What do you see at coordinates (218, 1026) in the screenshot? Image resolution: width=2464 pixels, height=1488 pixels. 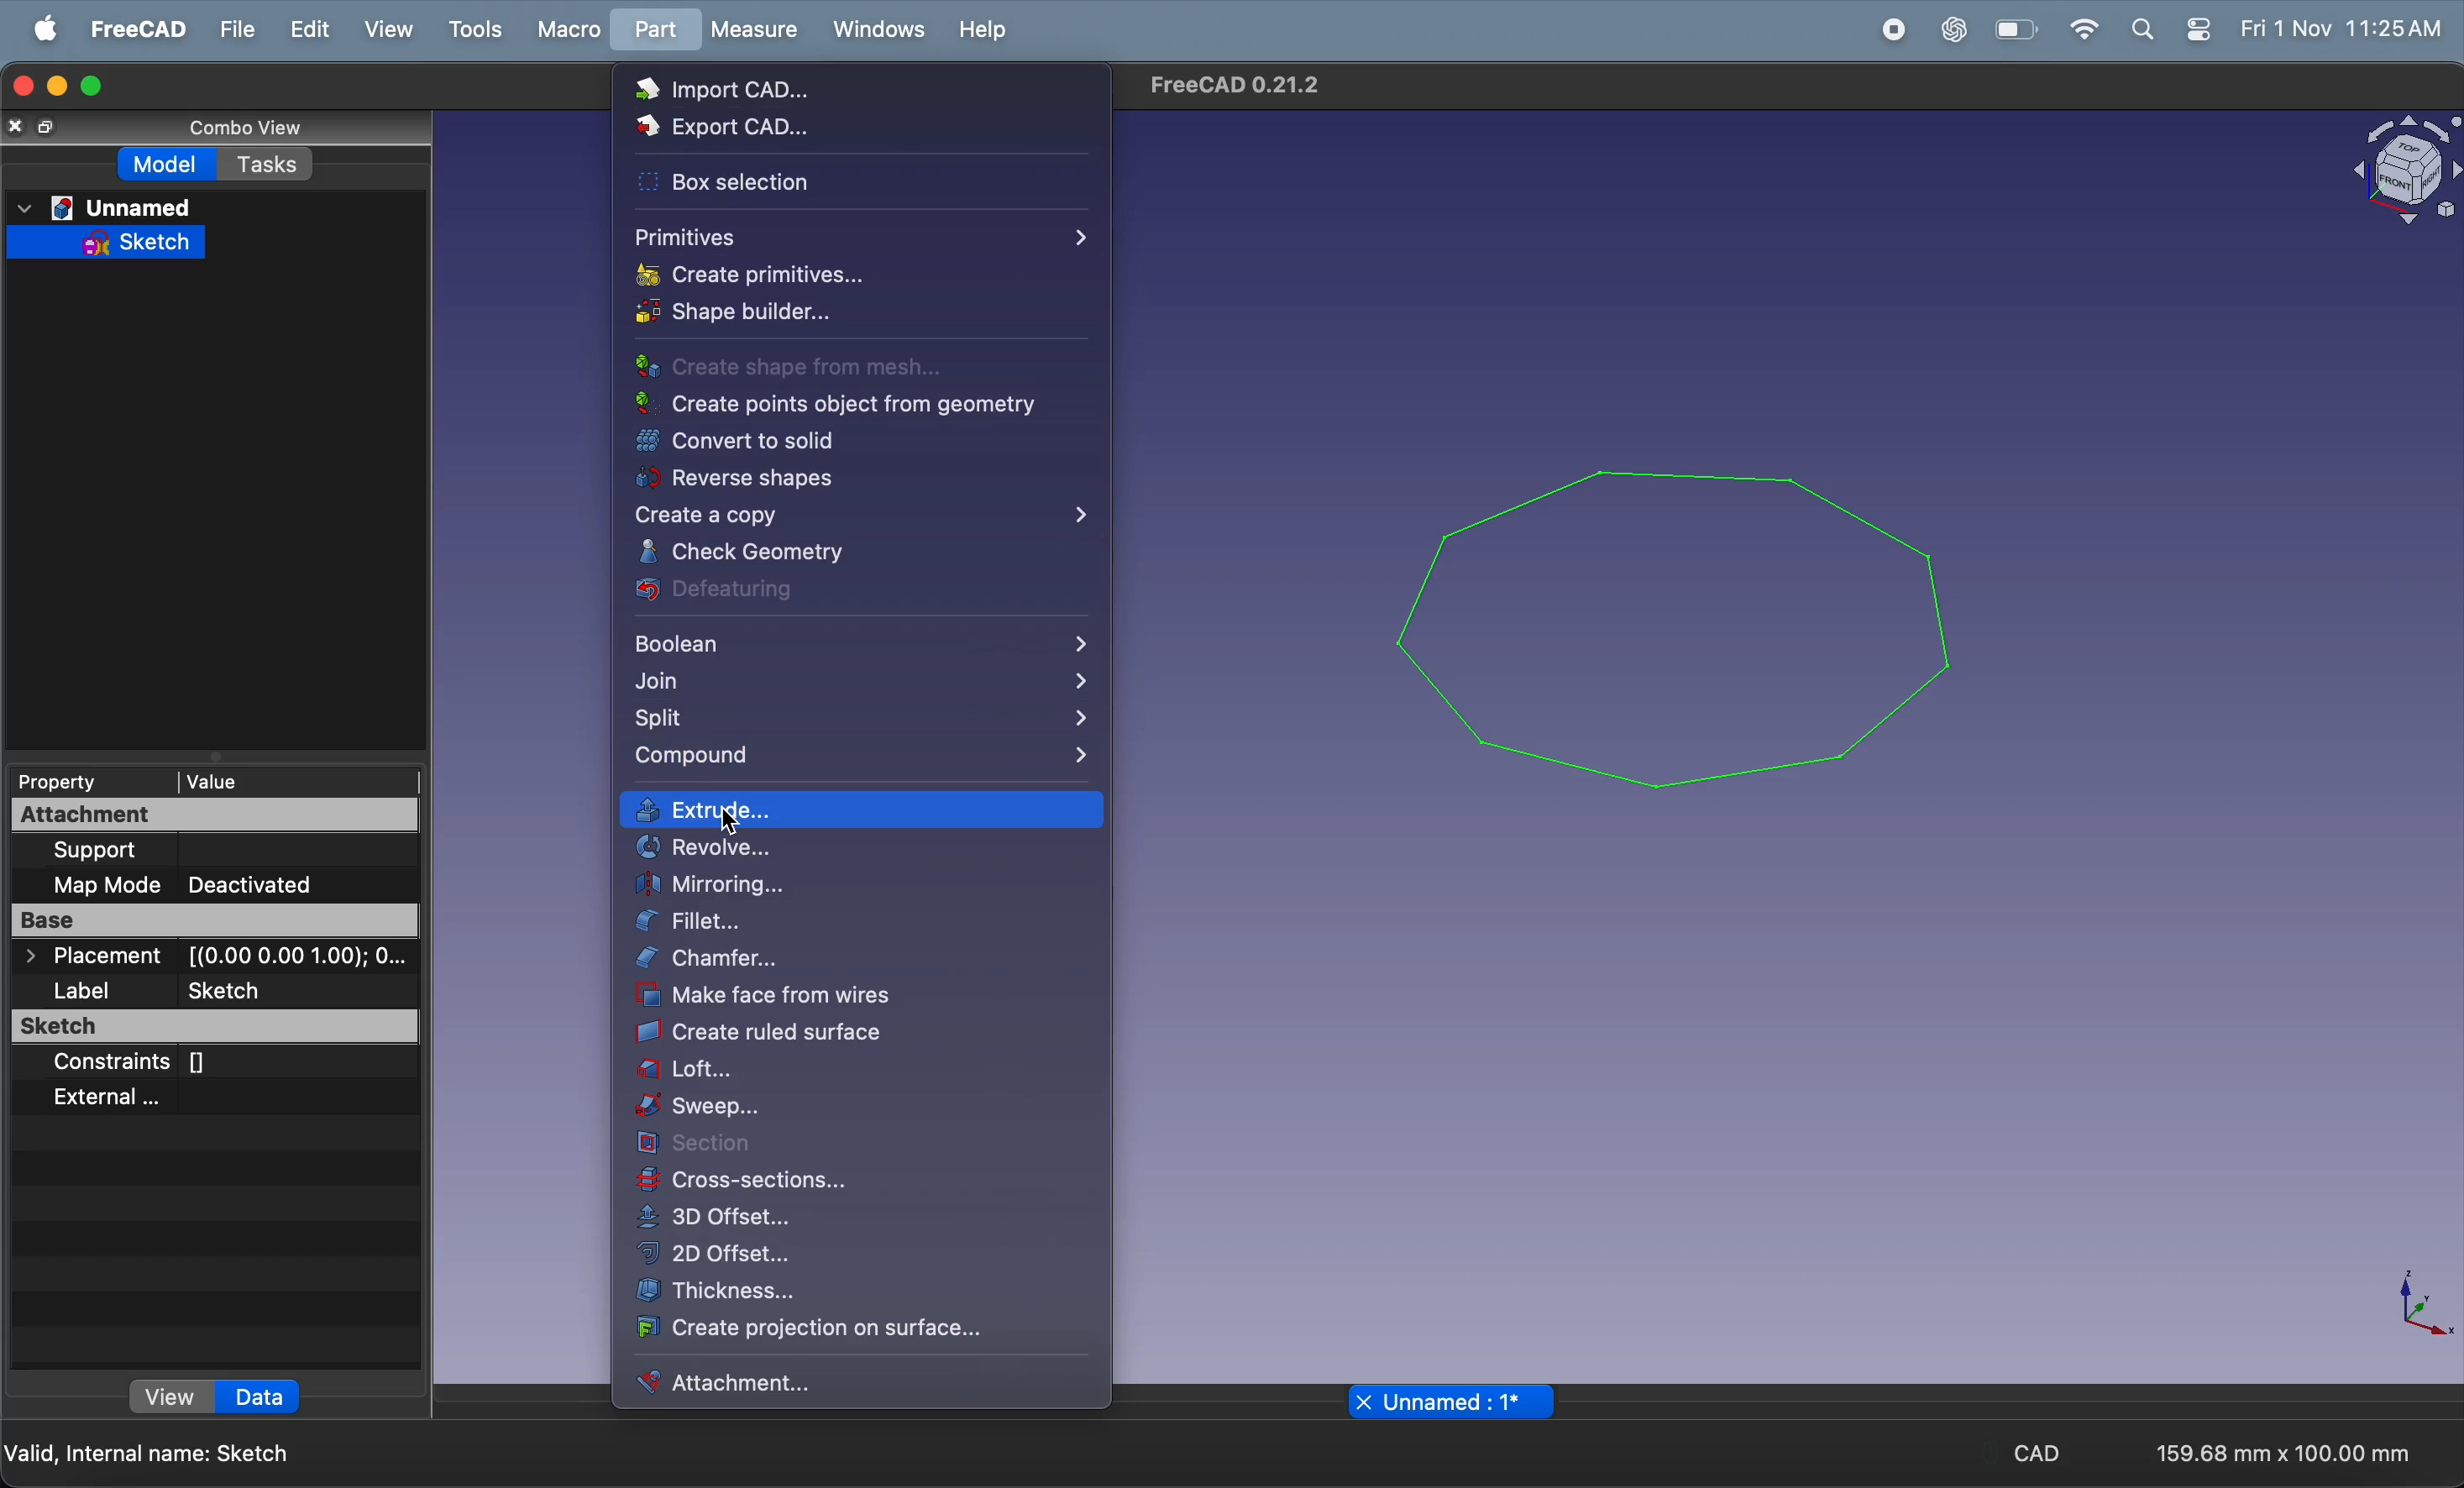 I see `sketch` at bounding box center [218, 1026].